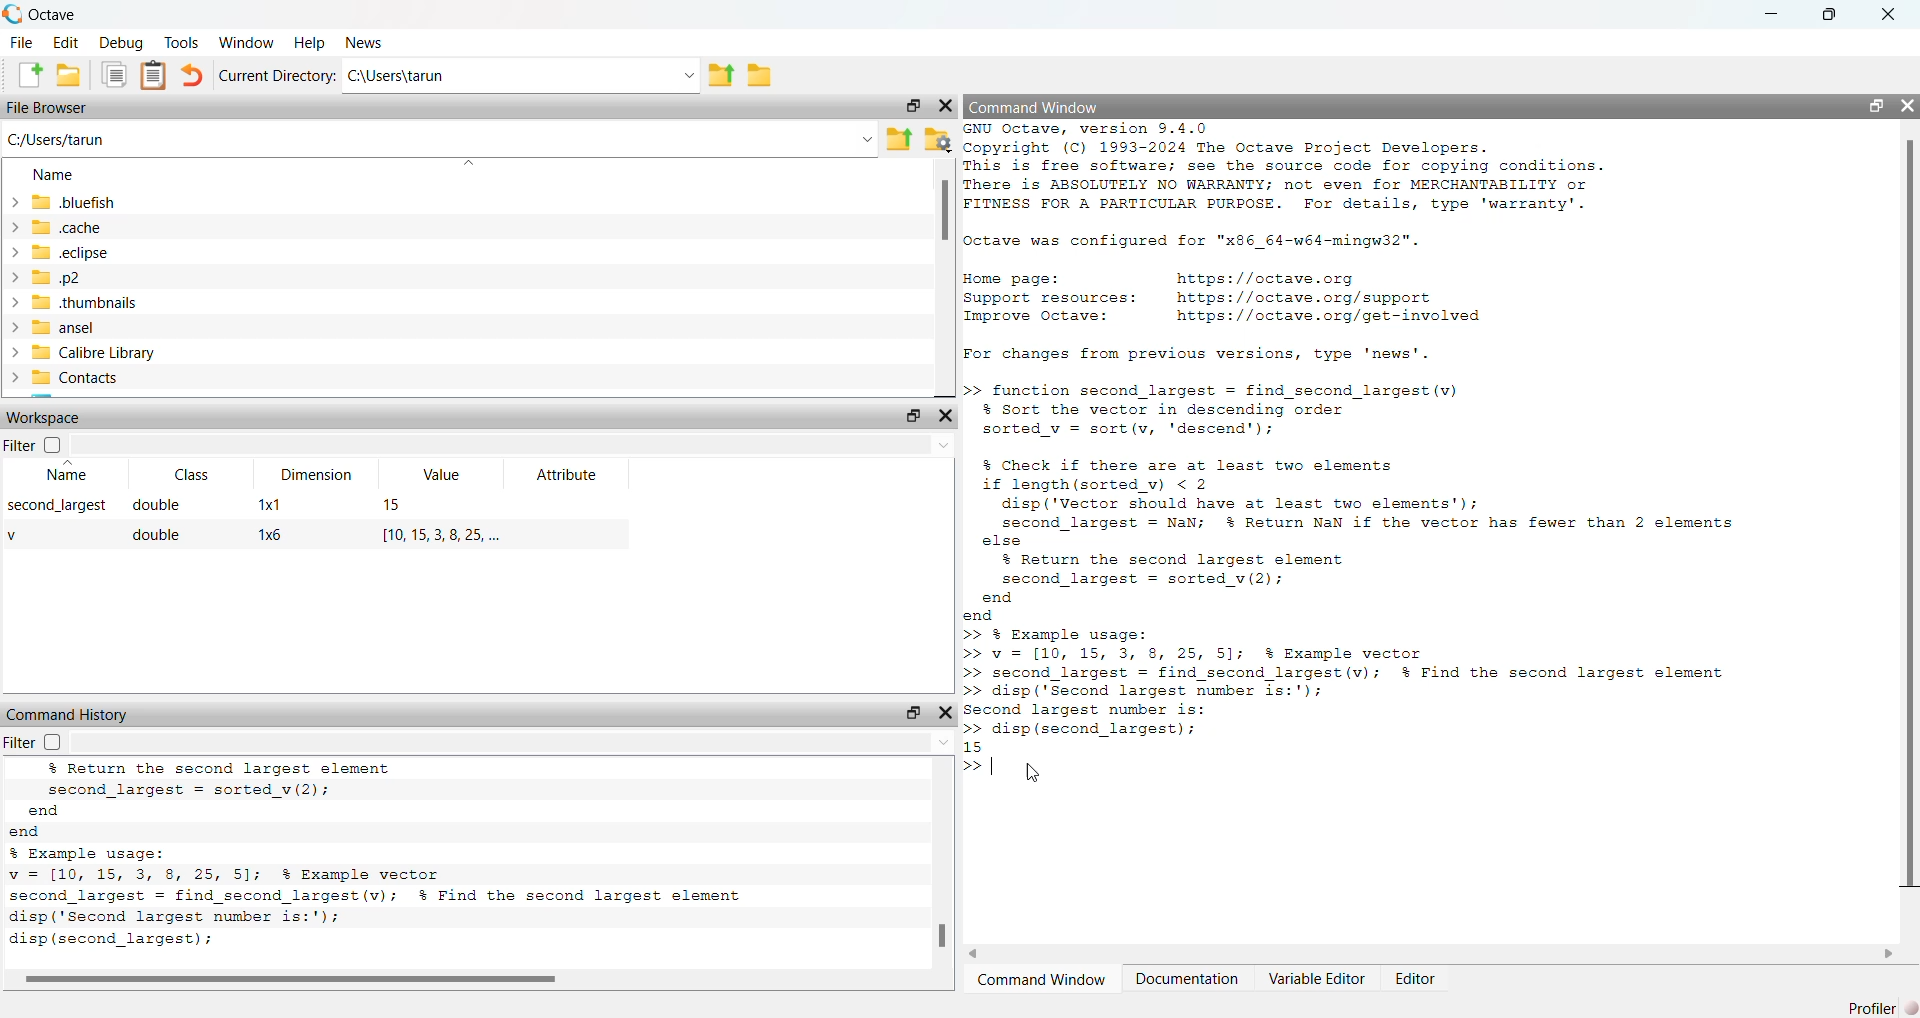 The image size is (1920, 1018). What do you see at coordinates (515, 745) in the screenshot?
I see `filter input field` at bounding box center [515, 745].